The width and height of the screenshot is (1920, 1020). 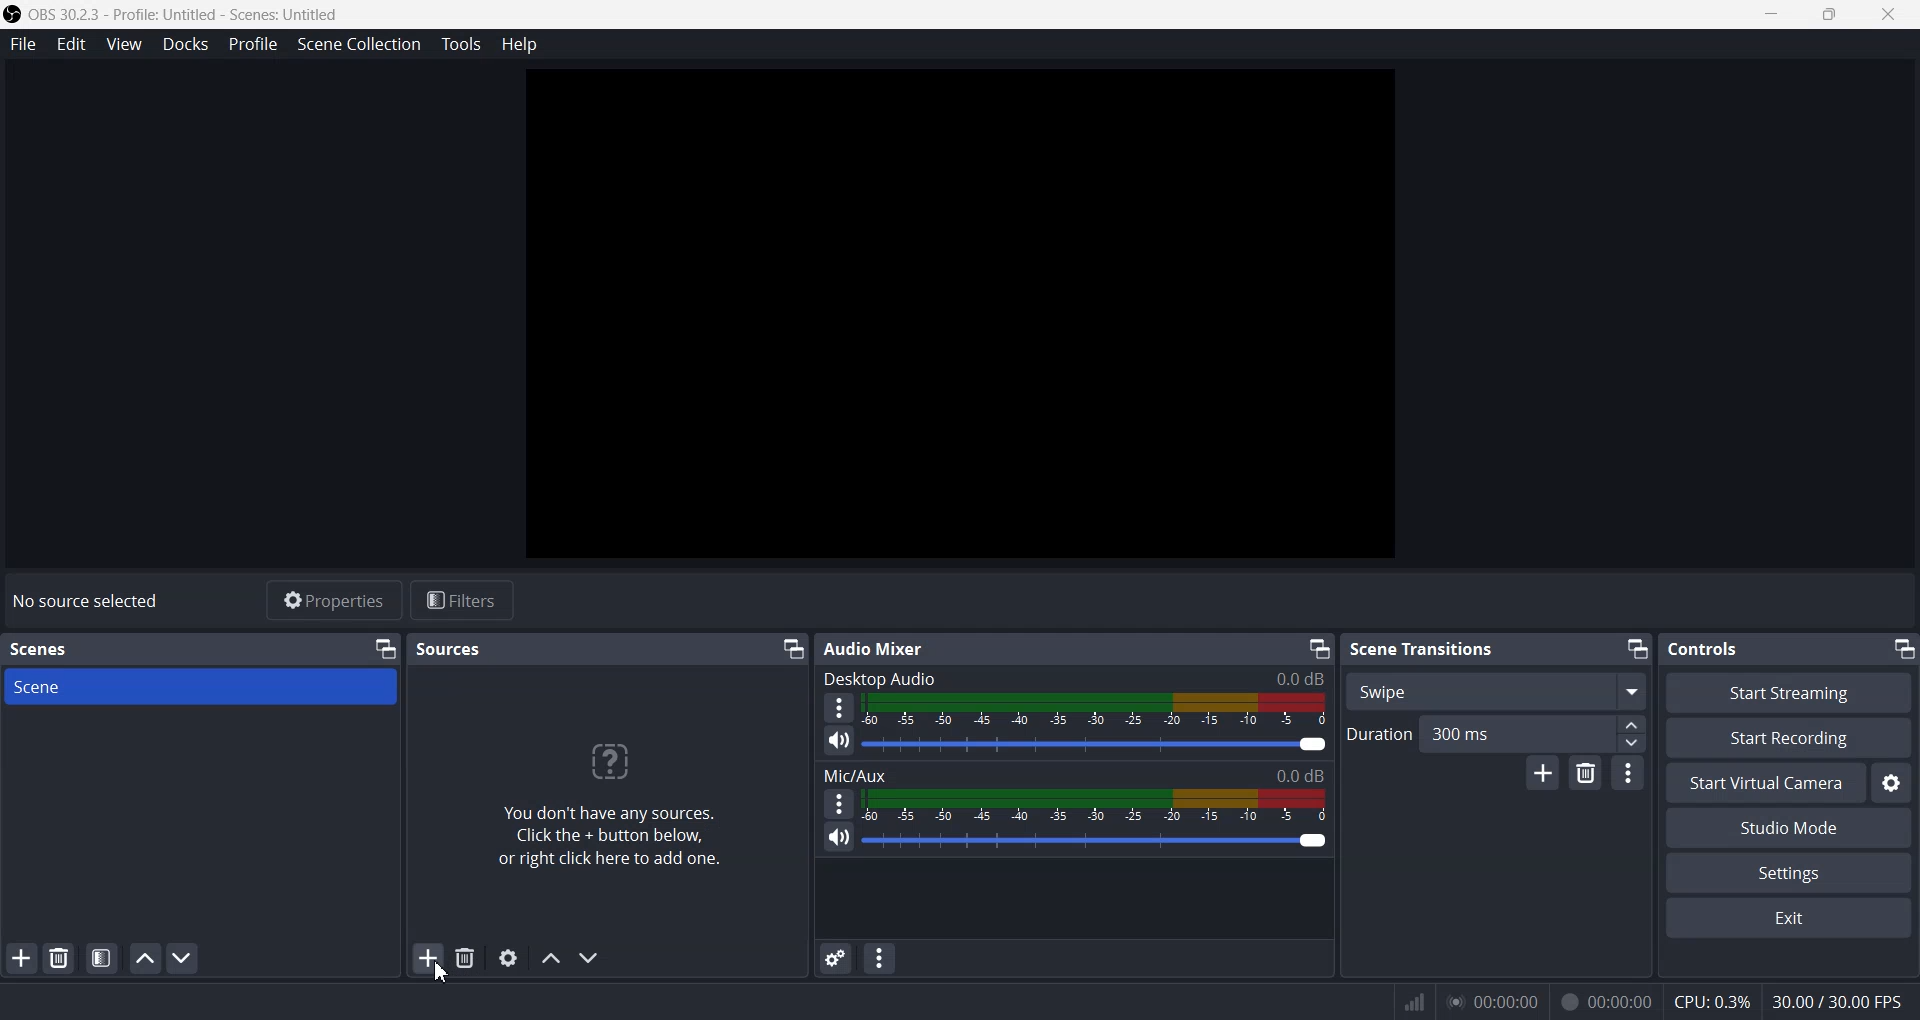 I want to click on 30.00 / 30.00 FPS, so click(x=1838, y=1000).